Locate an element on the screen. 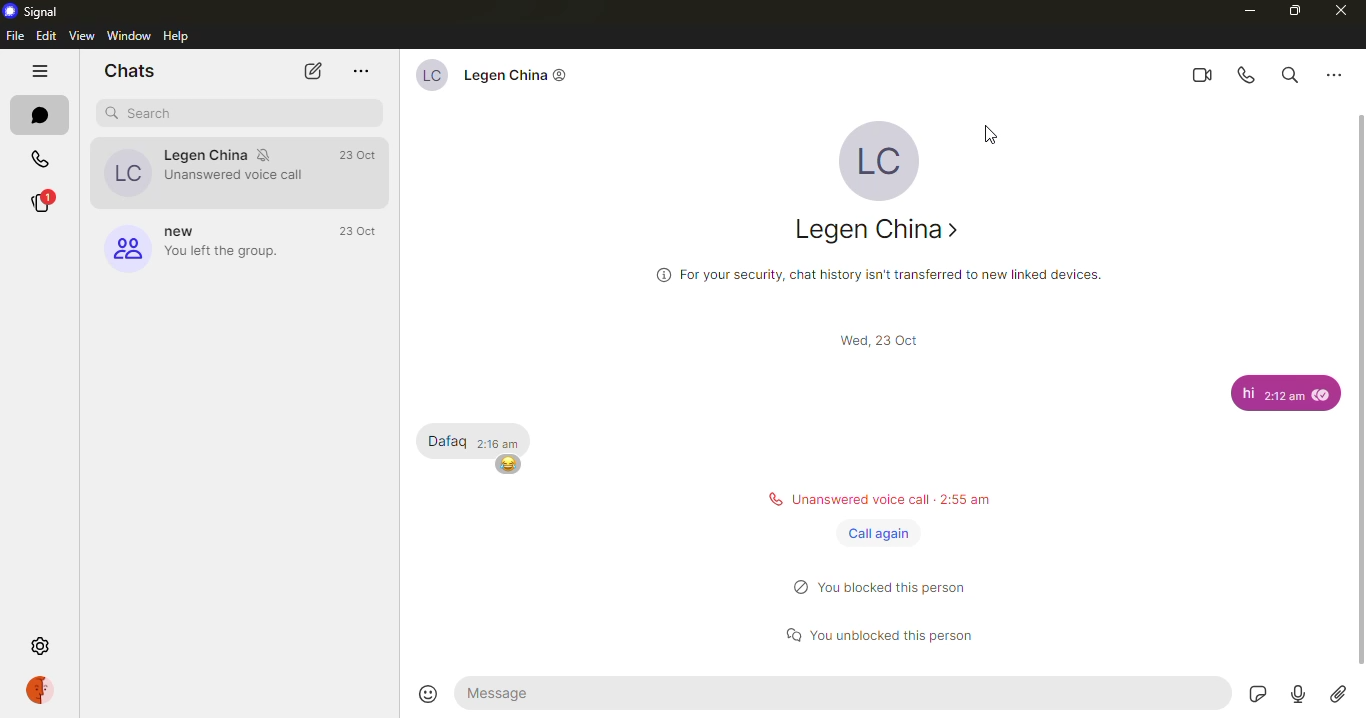 The height and width of the screenshot is (718, 1366). maximize is located at coordinates (1293, 9).